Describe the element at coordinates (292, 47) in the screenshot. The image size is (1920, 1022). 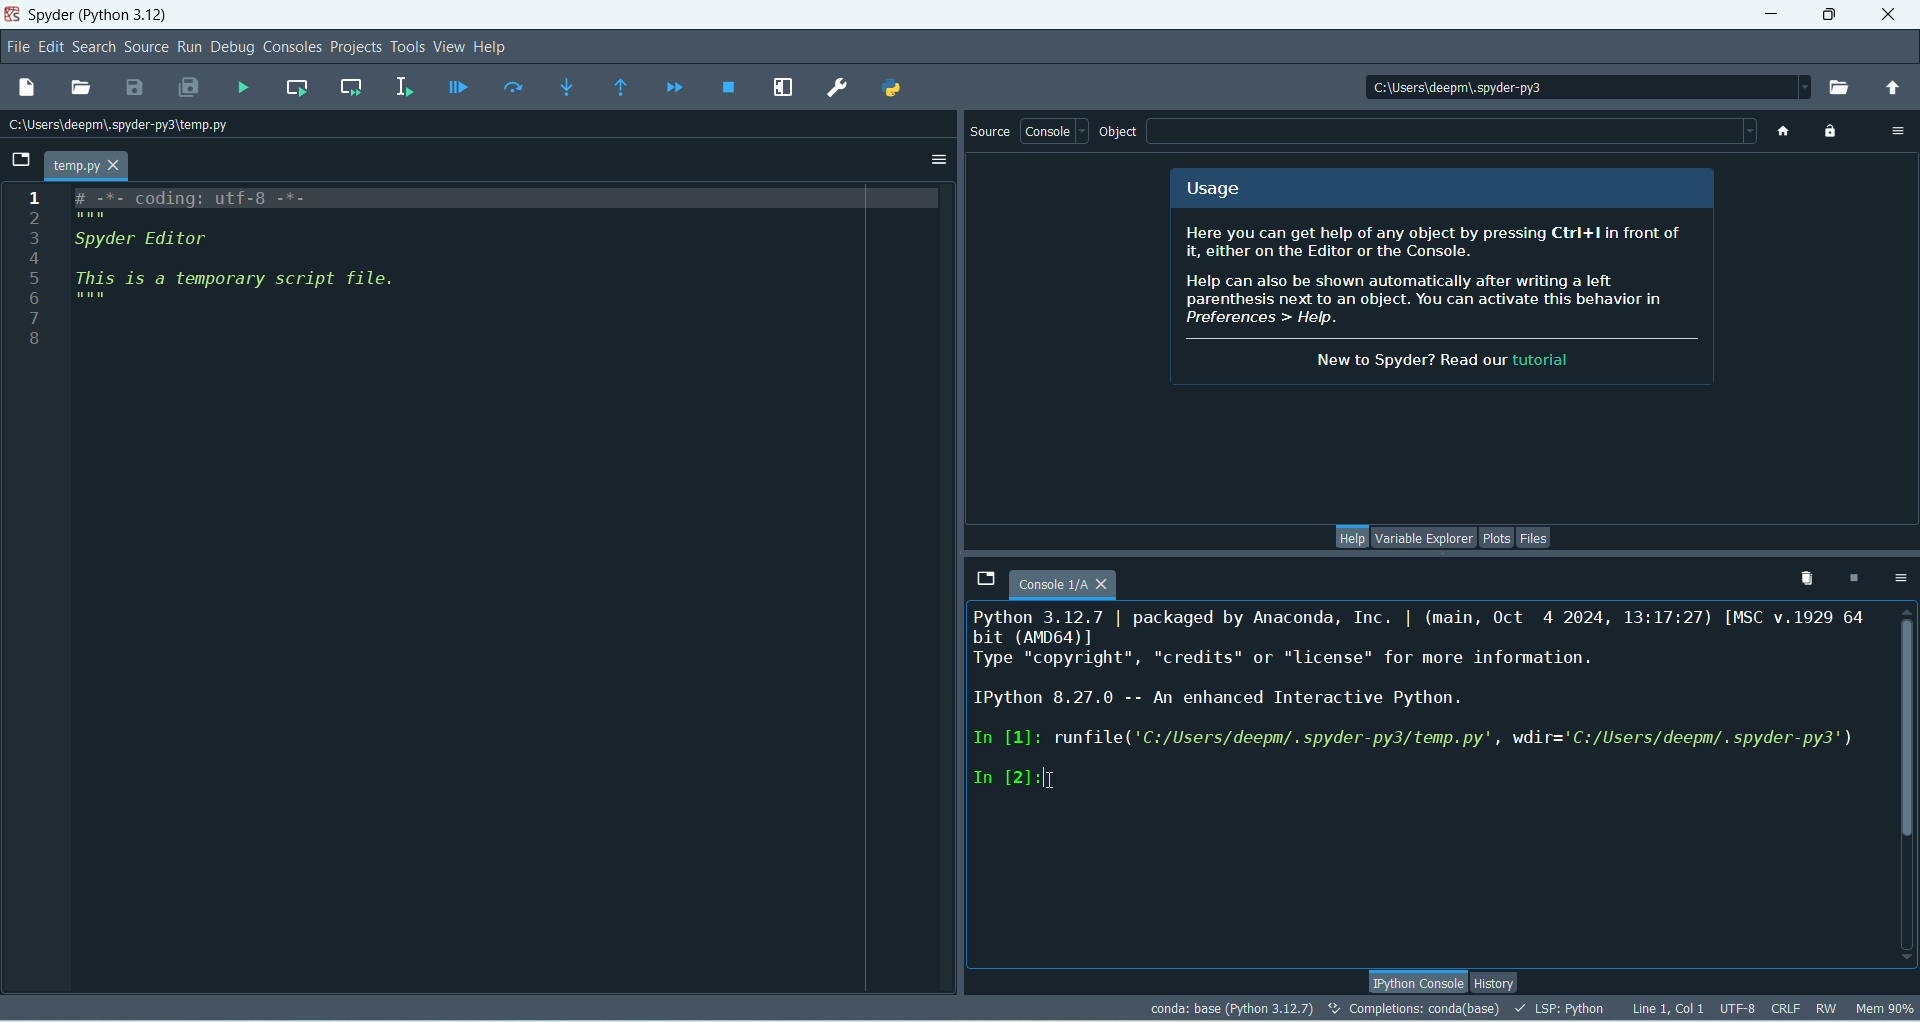
I see `consoles` at that location.